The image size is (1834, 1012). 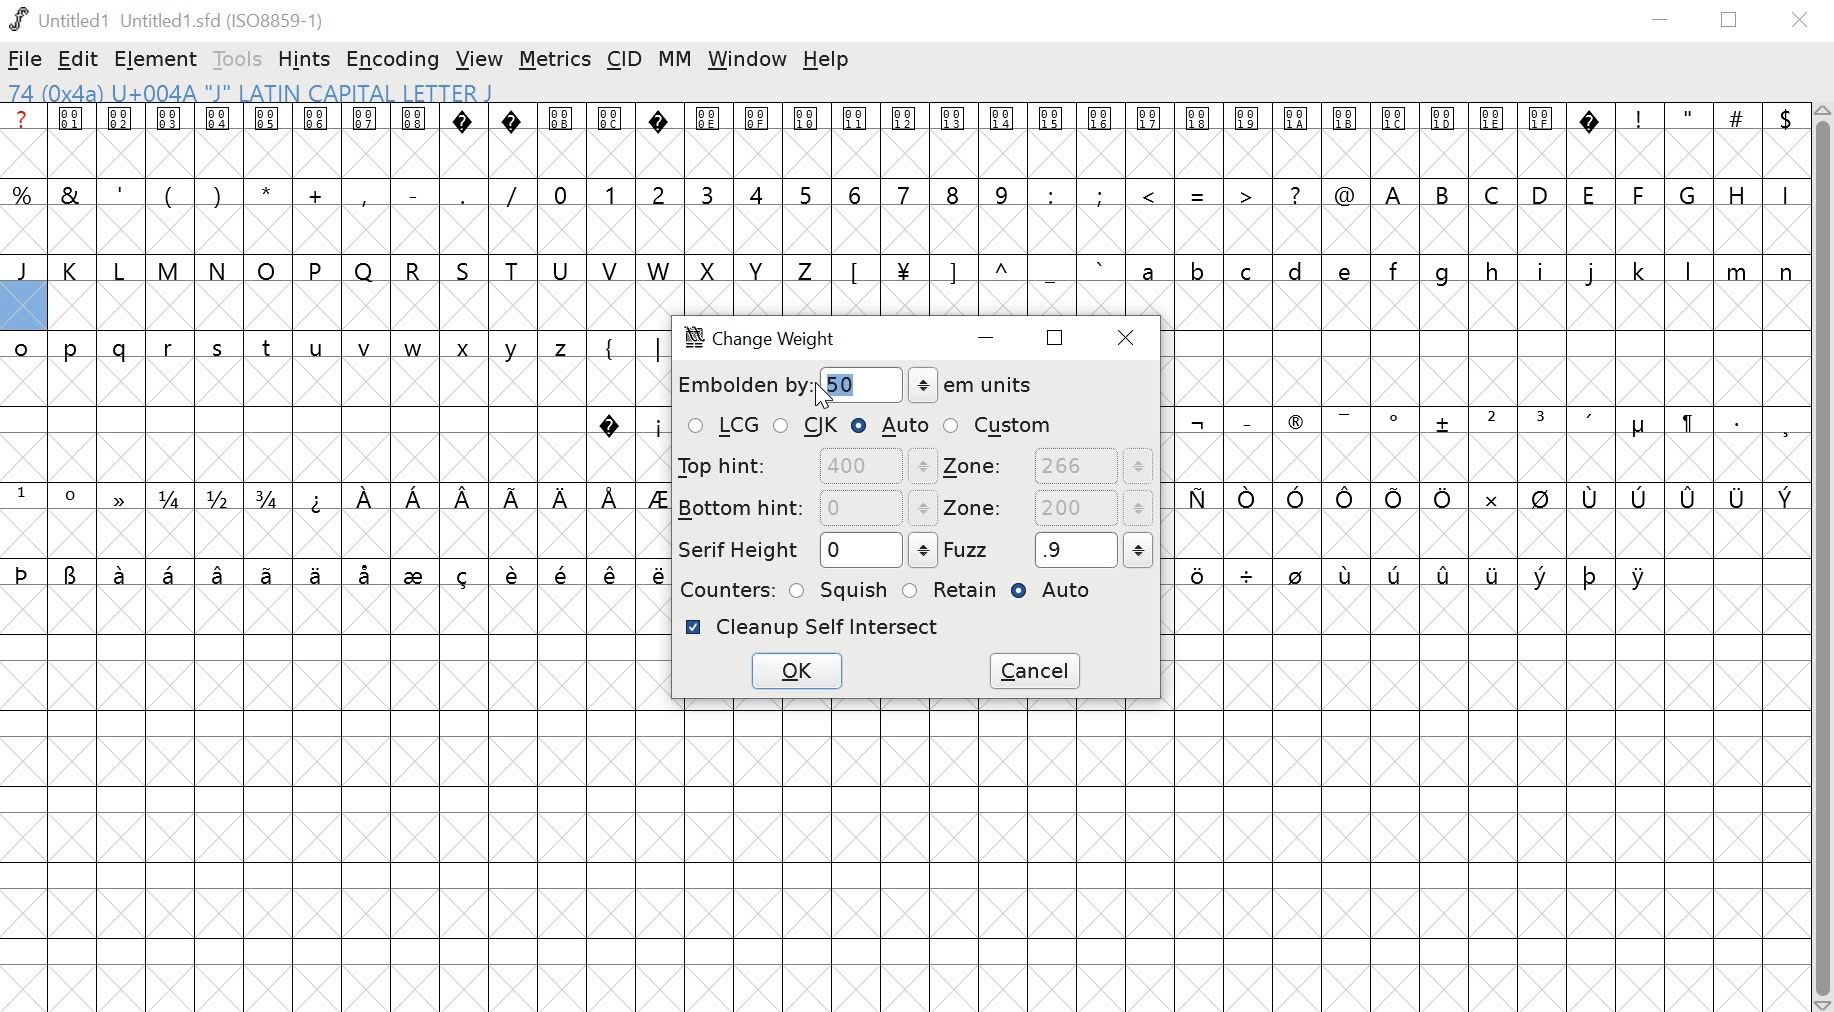 What do you see at coordinates (337, 573) in the screenshot?
I see `symbols` at bounding box center [337, 573].